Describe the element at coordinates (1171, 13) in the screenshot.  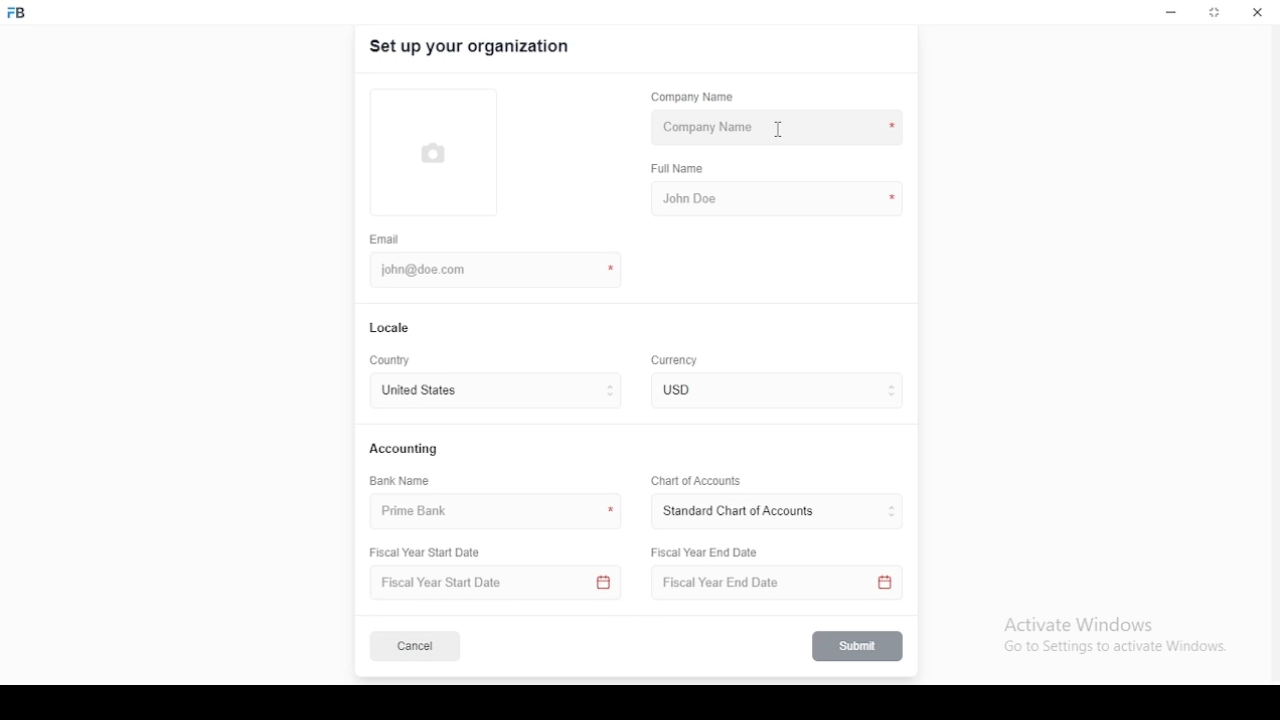
I see `minimize` at that location.